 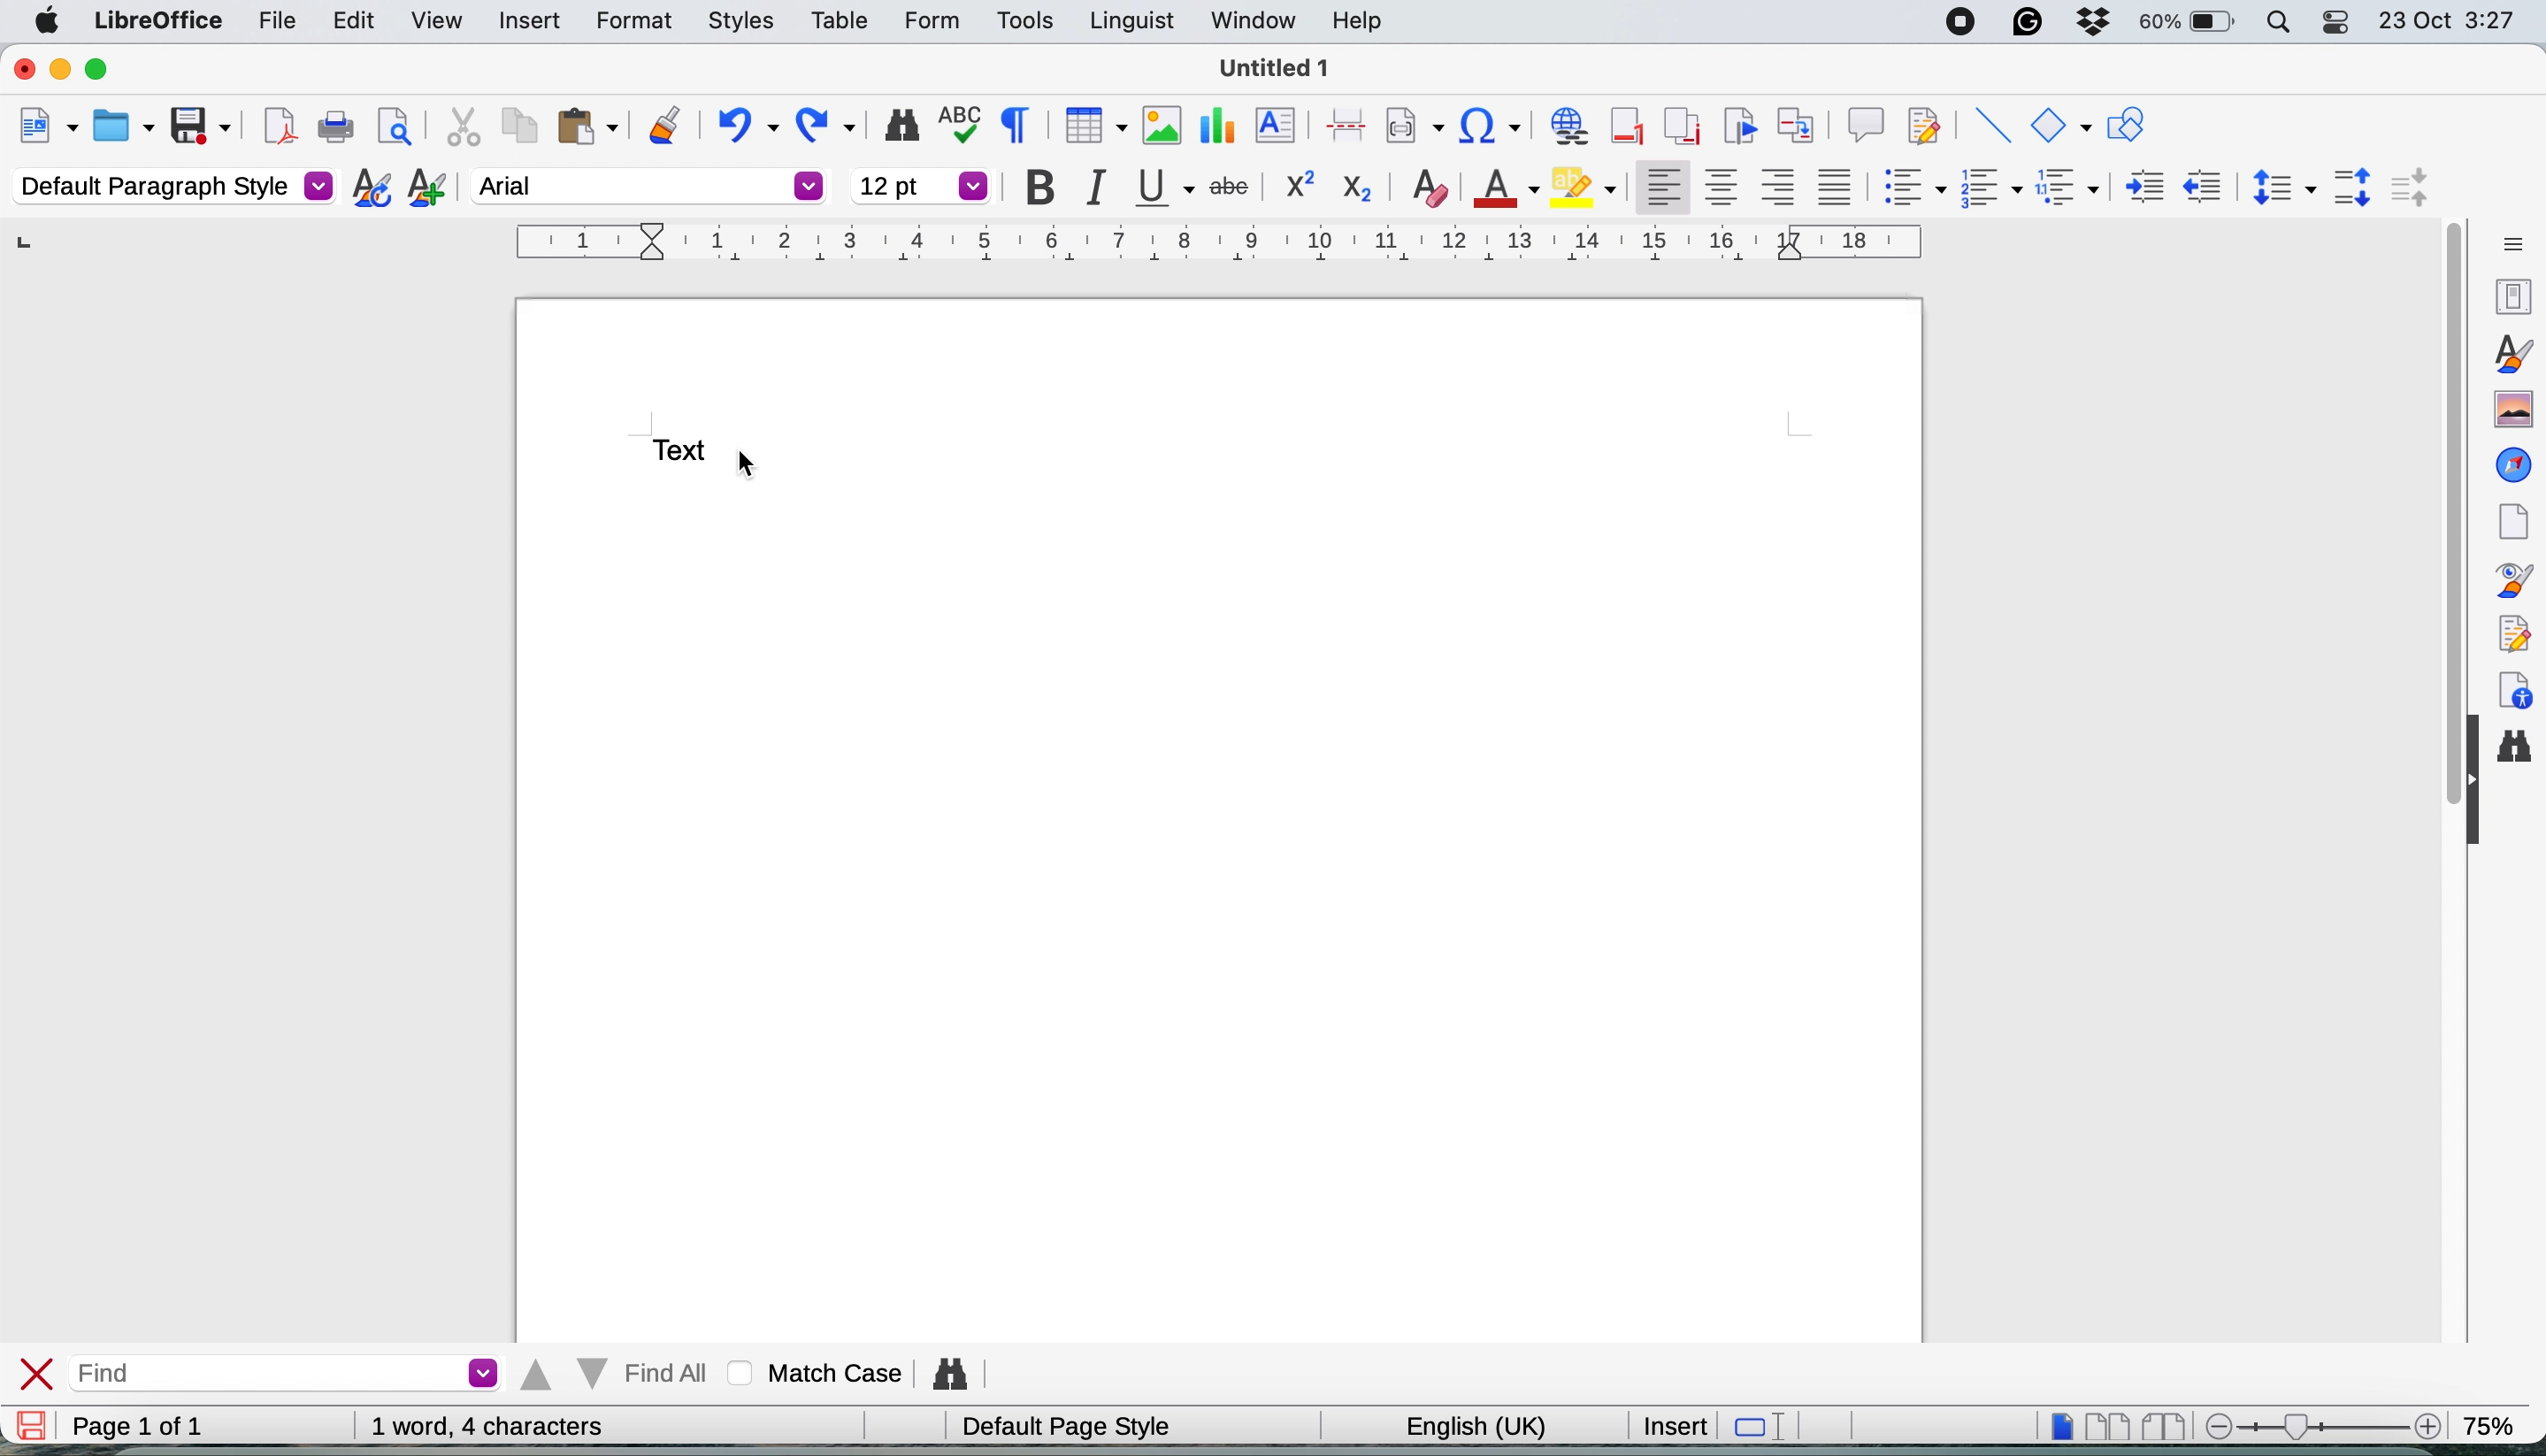 What do you see at coordinates (2513, 521) in the screenshot?
I see `page` at bounding box center [2513, 521].